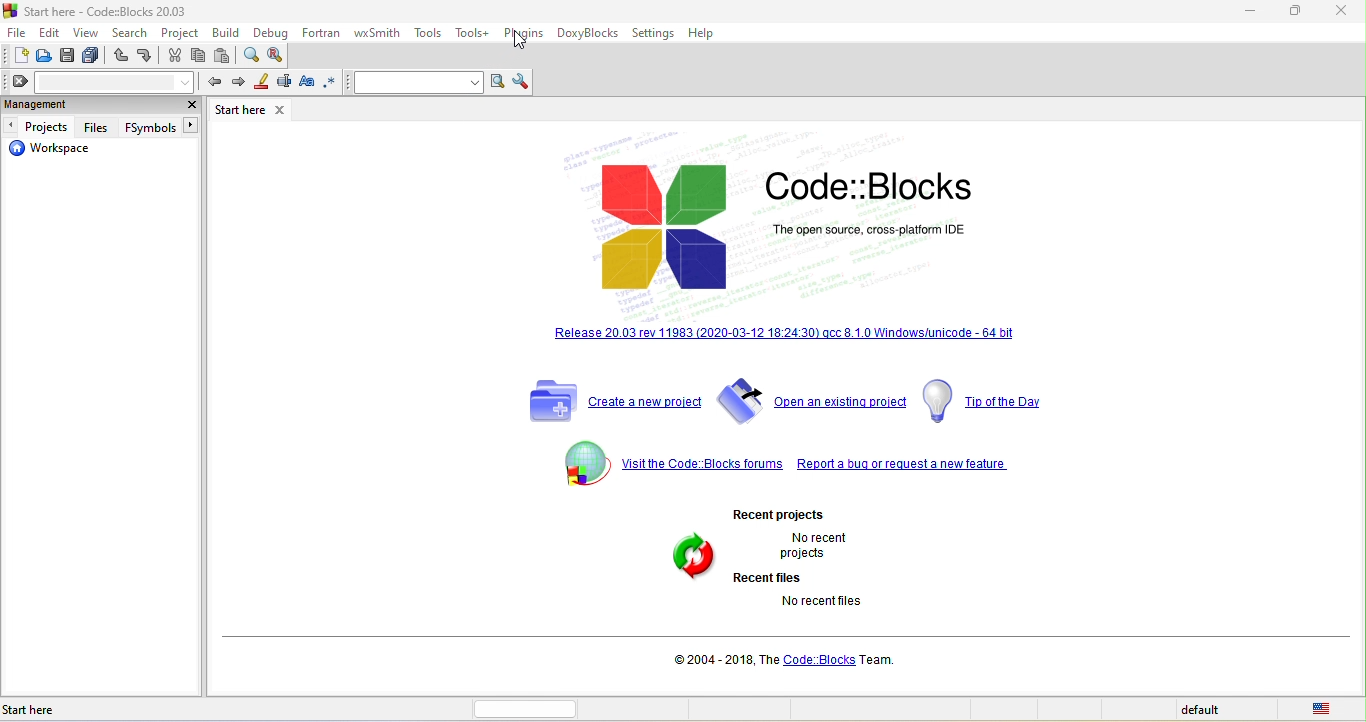 Image resolution: width=1366 pixels, height=722 pixels. I want to click on view, so click(86, 32).